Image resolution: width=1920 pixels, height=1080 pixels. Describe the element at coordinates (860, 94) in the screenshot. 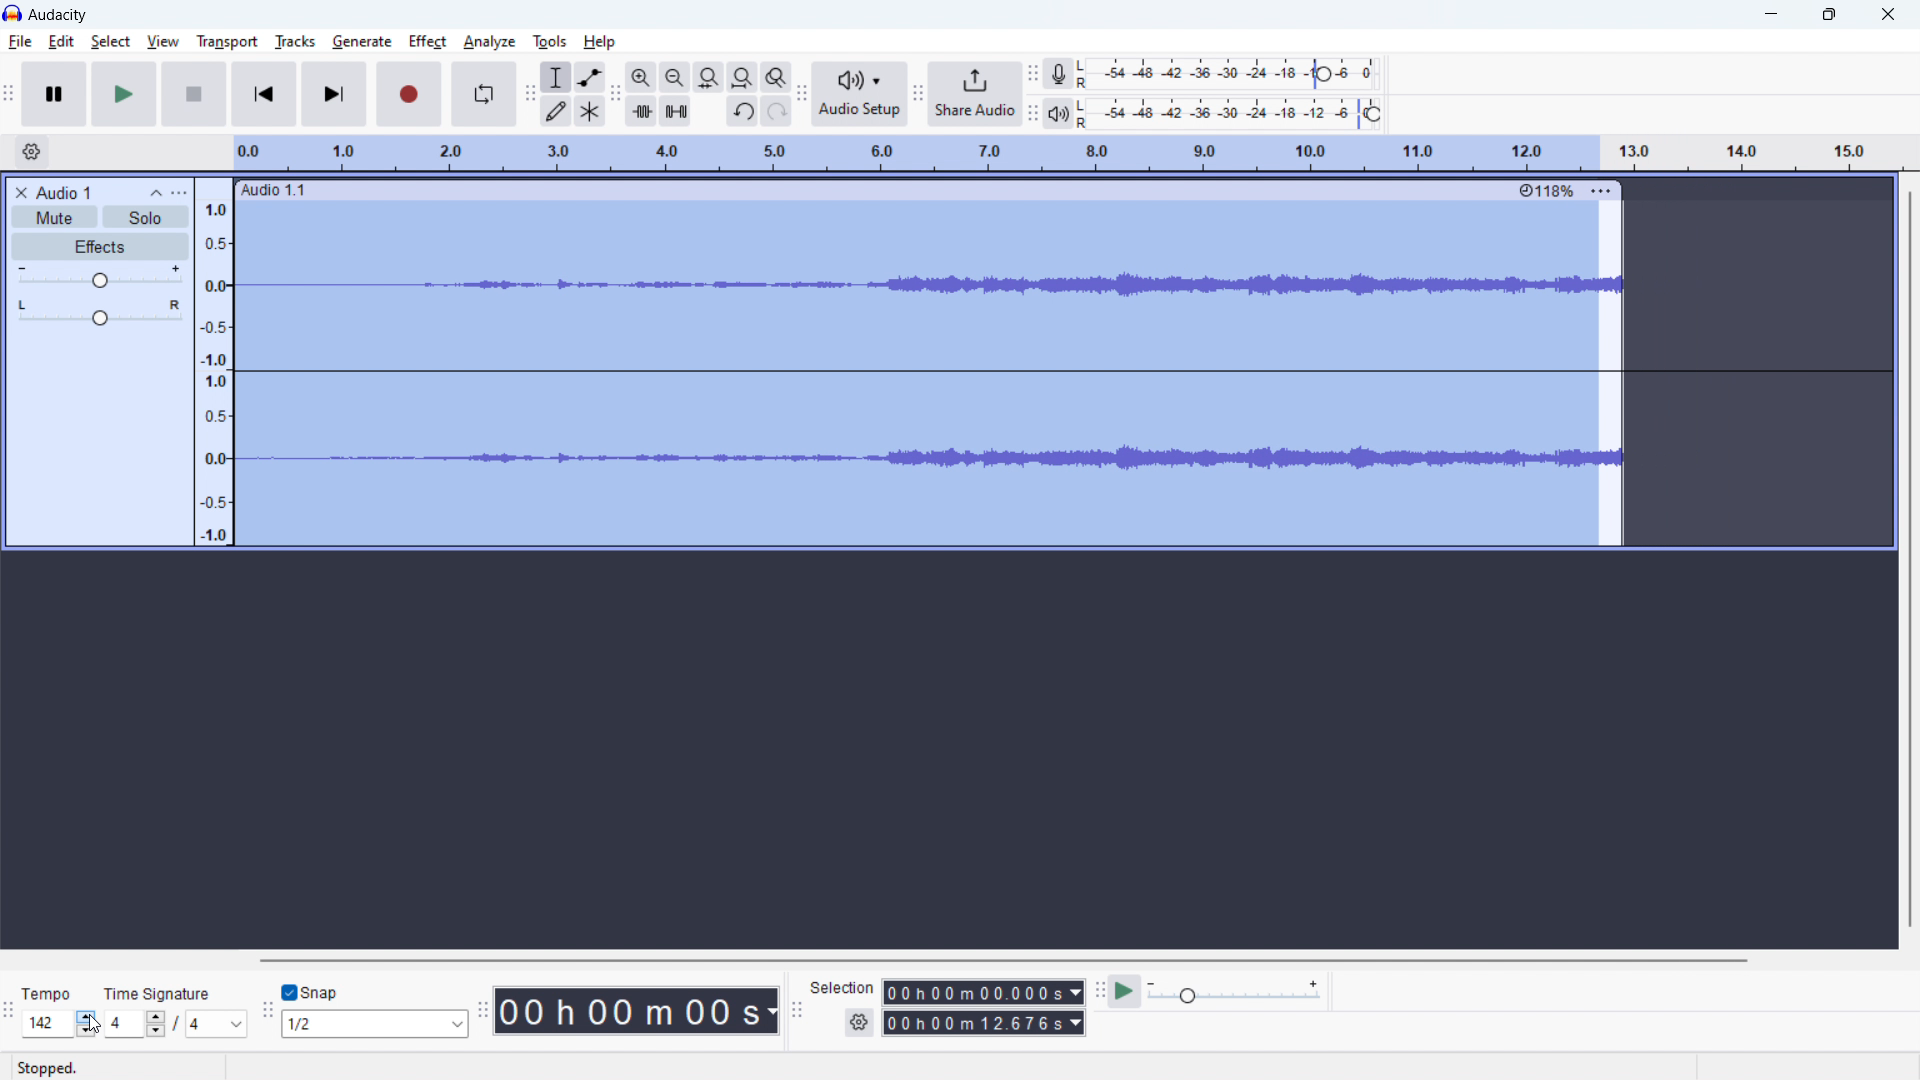

I see `audio setup` at that location.